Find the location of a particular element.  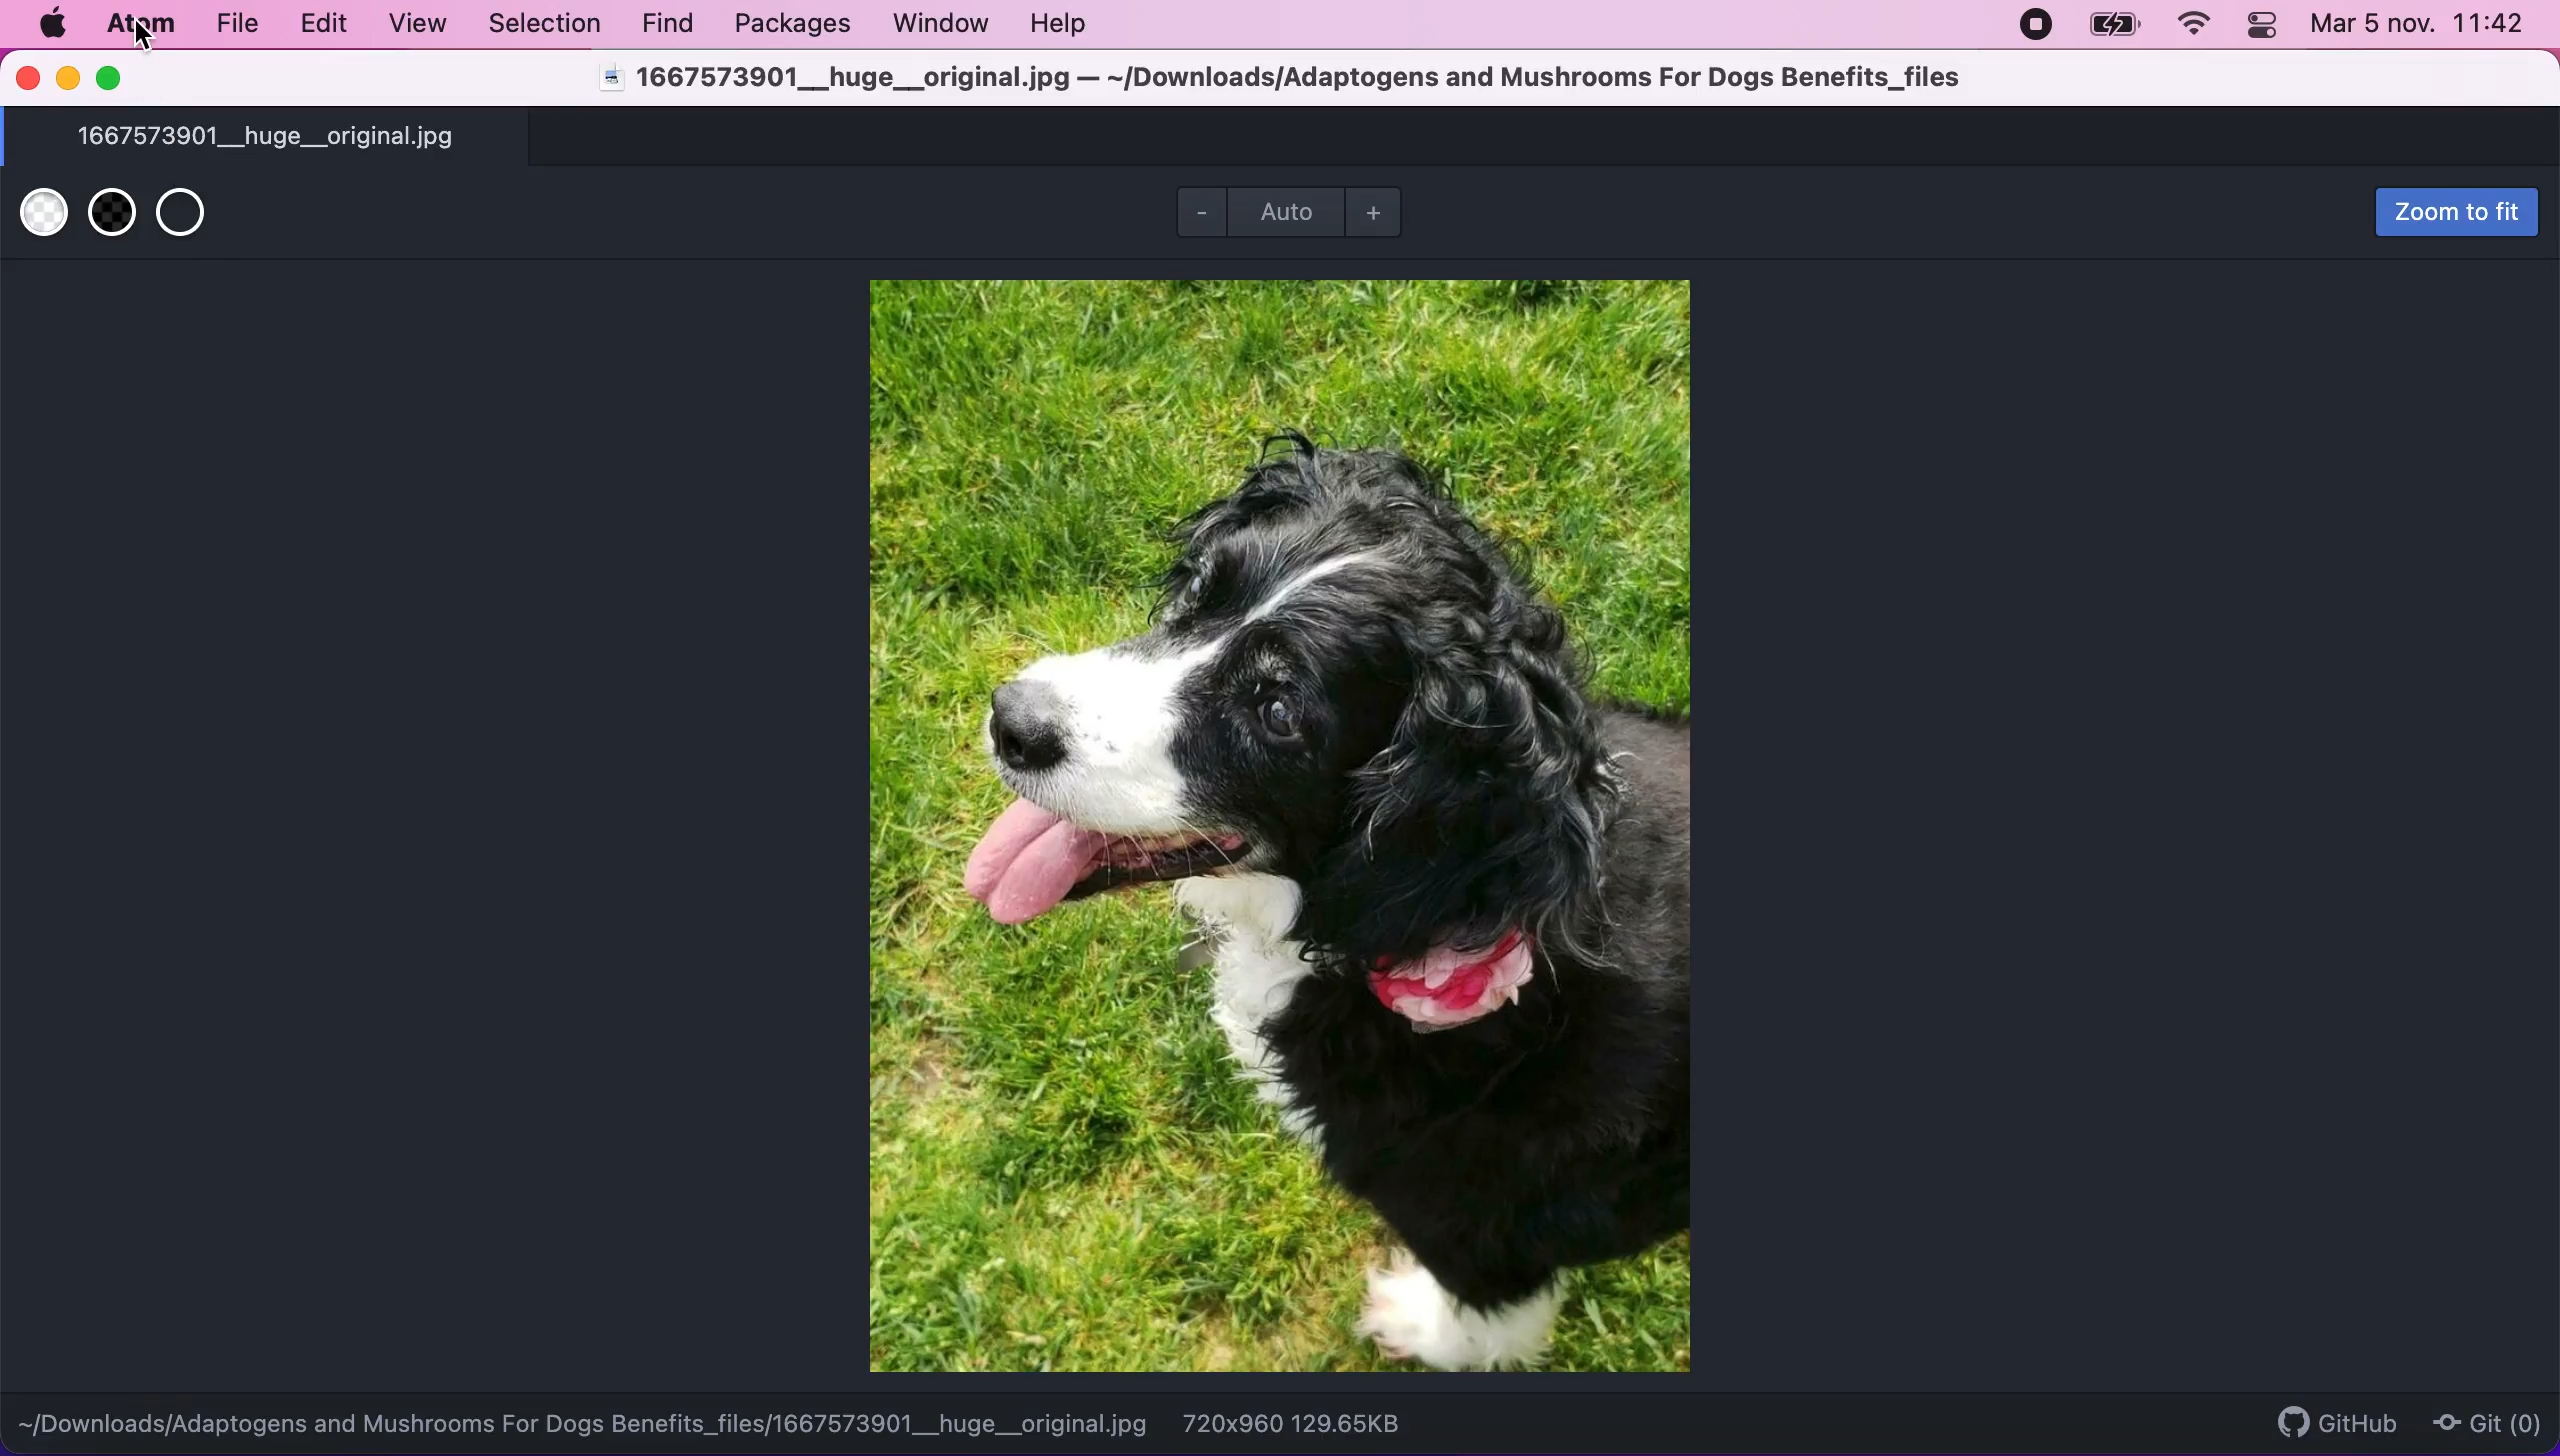

1667573901__huge__original.jpg is located at coordinates (273, 138).